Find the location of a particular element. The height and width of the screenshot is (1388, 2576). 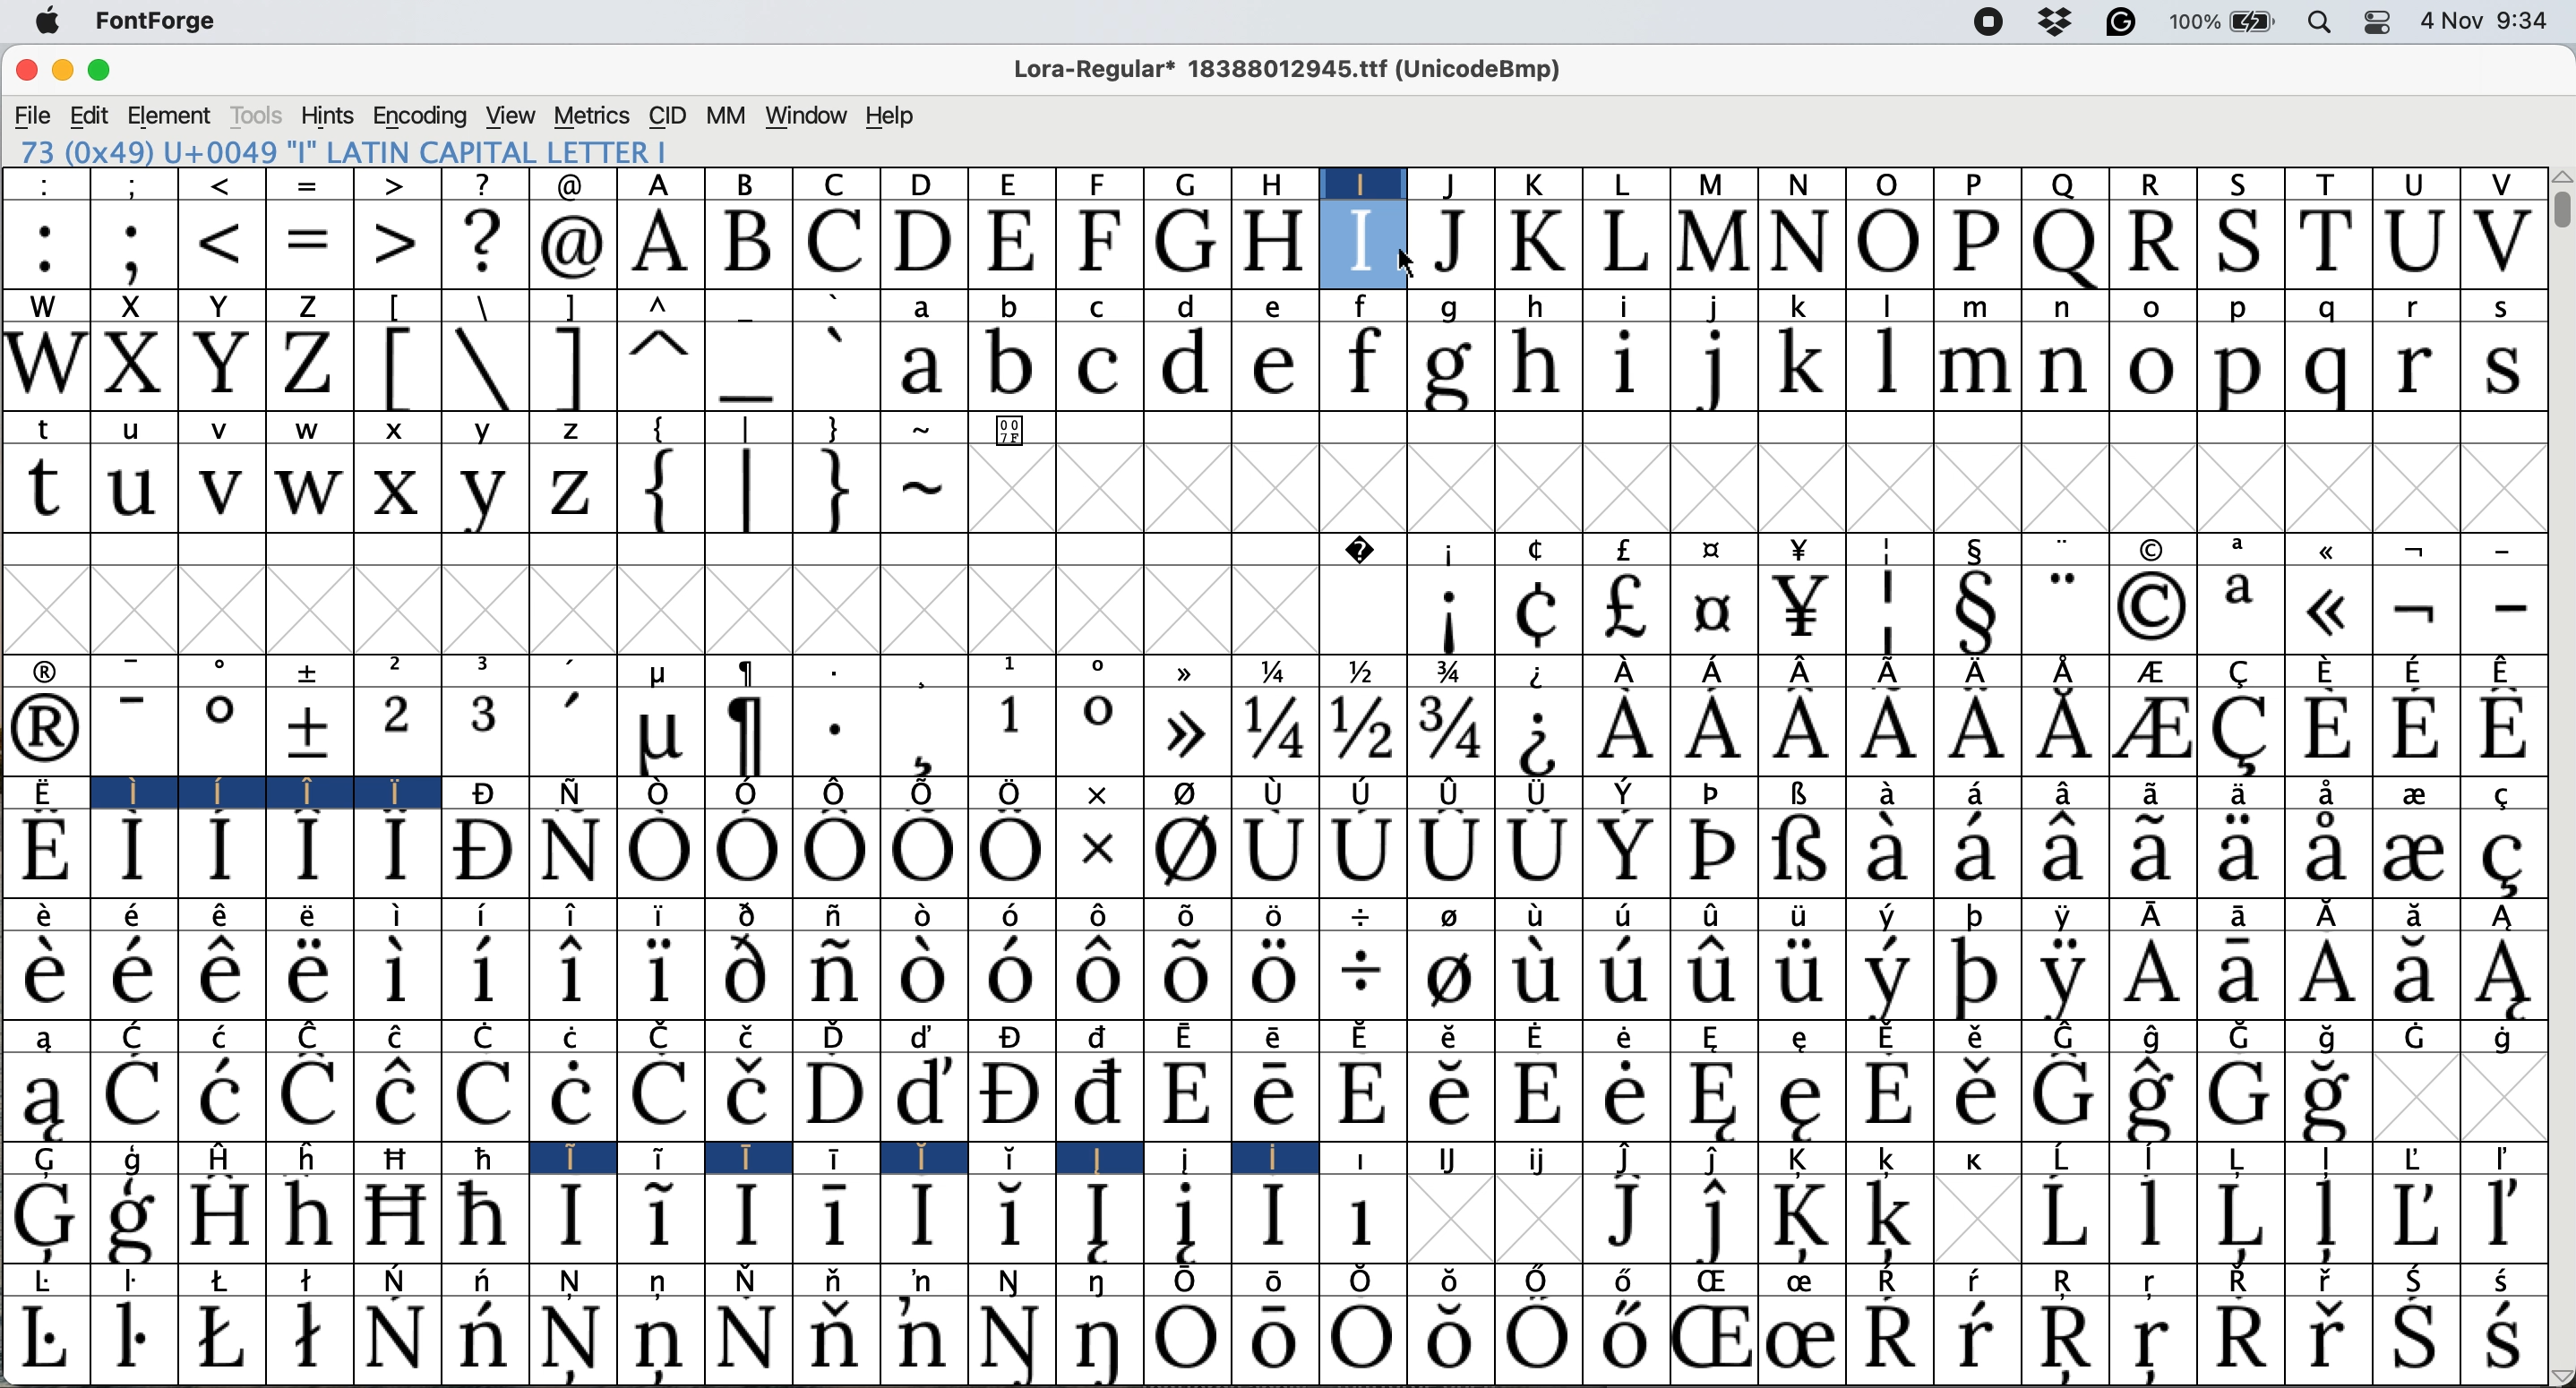

Symbol is located at coordinates (749, 1092).